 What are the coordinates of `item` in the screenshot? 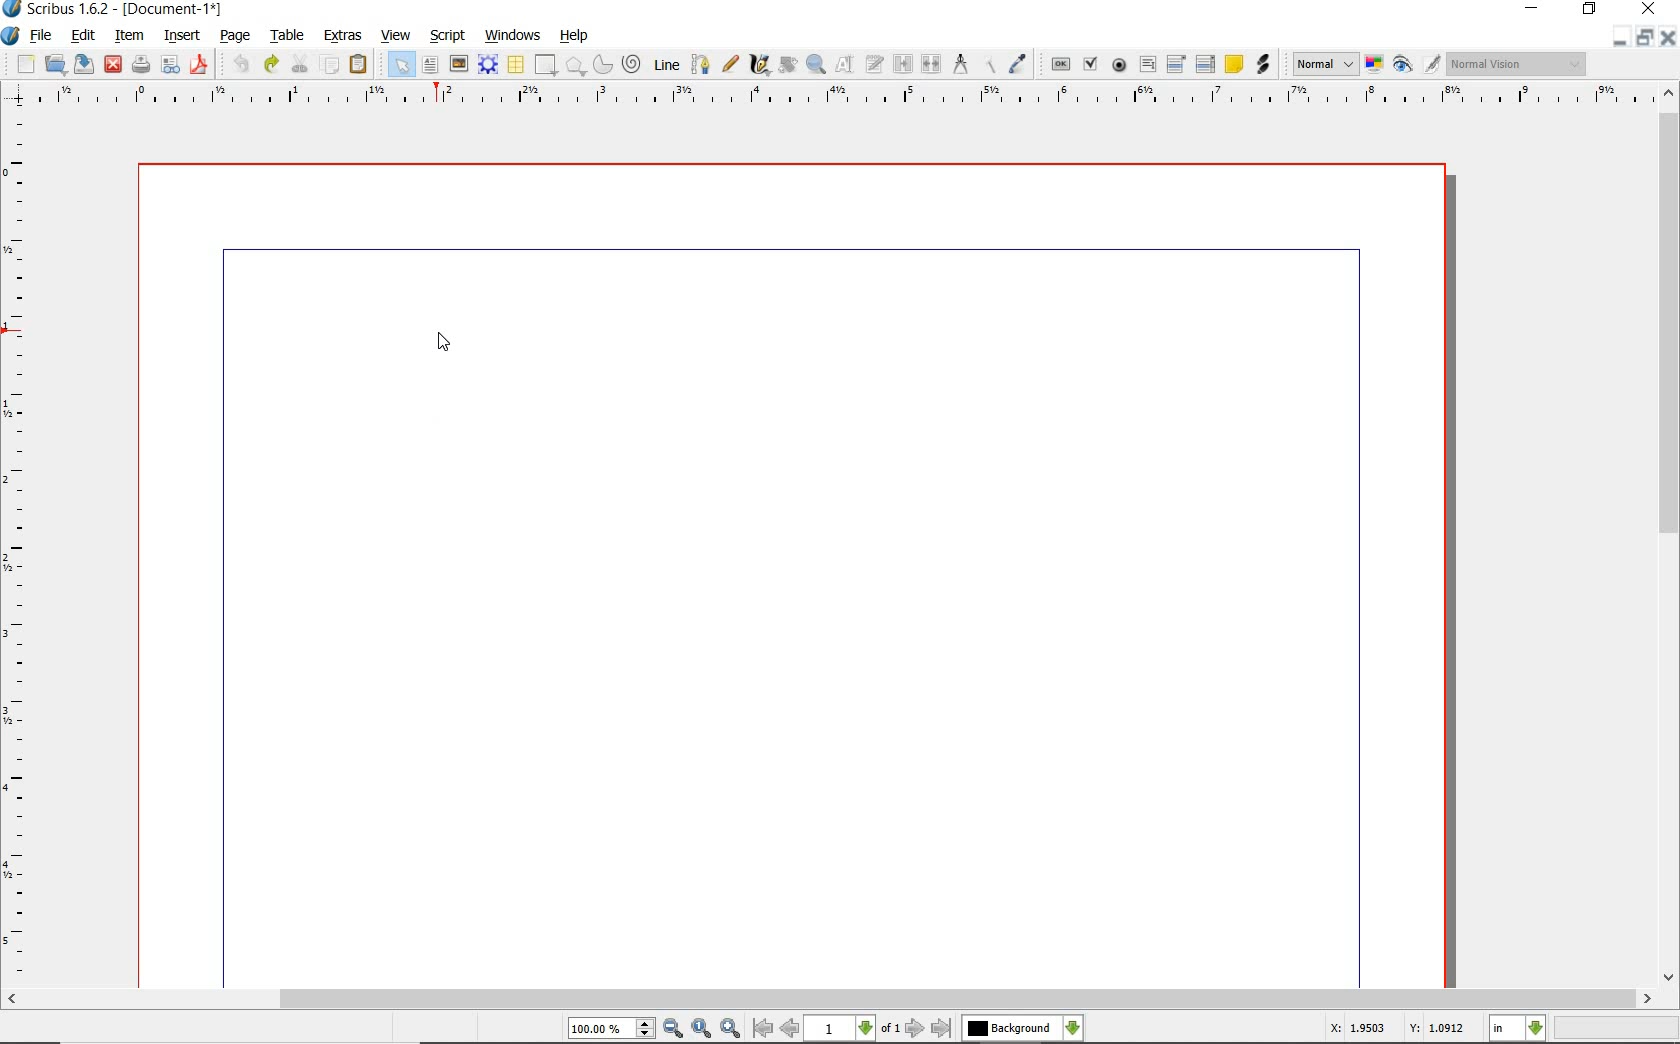 It's located at (127, 36).